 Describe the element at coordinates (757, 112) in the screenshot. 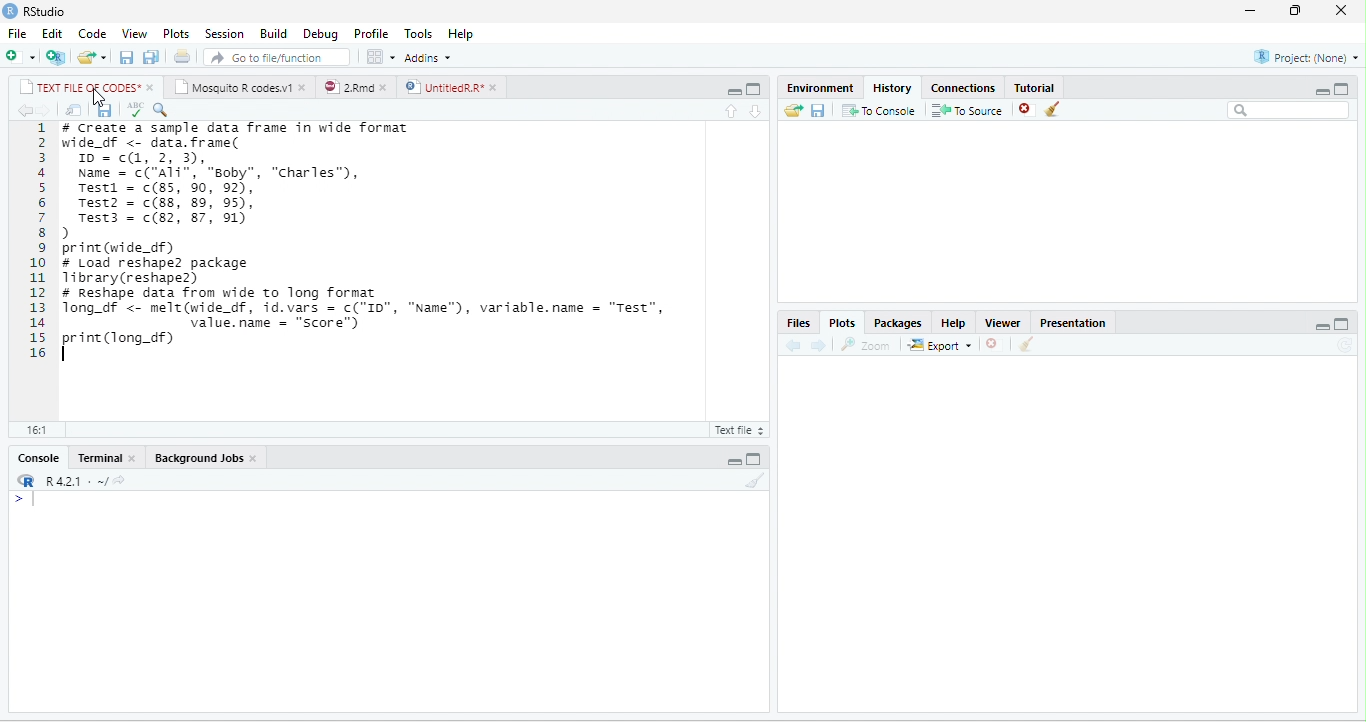

I see `down` at that location.